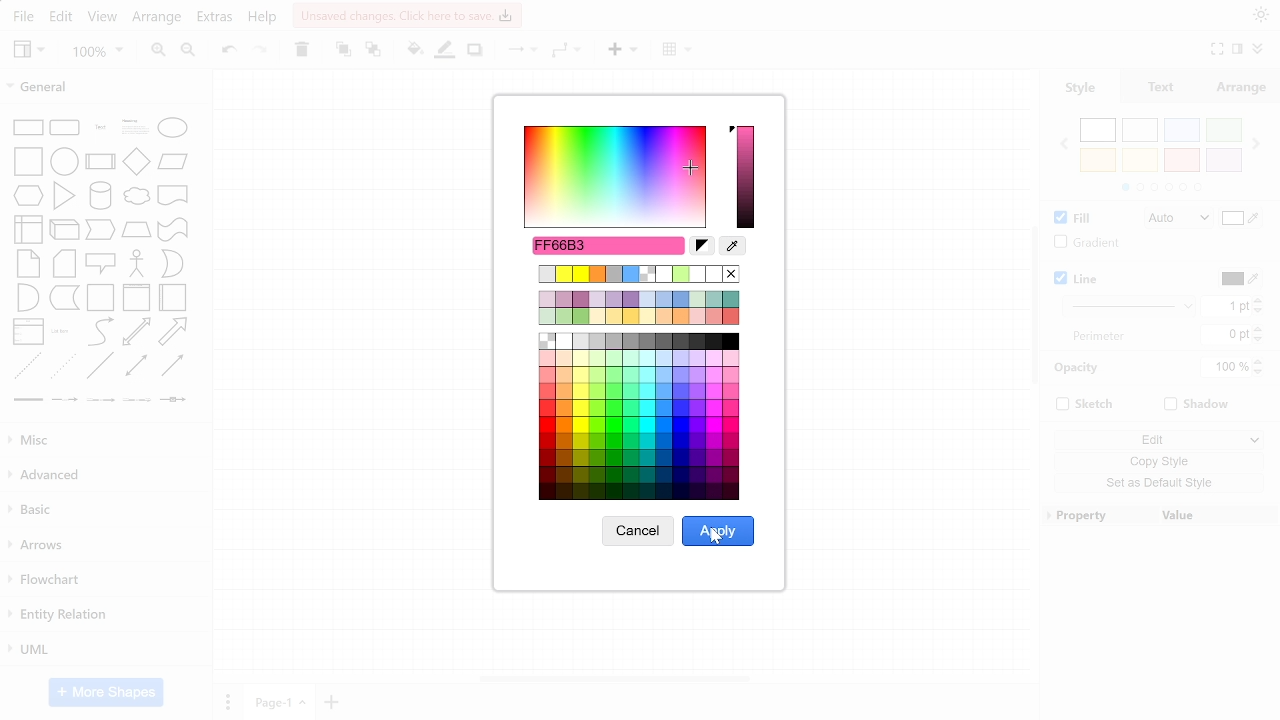 The height and width of the screenshot is (720, 1280). What do you see at coordinates (746, 177) in the screenshot?
I see `Current color spectrum` at bounding box center [746, 177].